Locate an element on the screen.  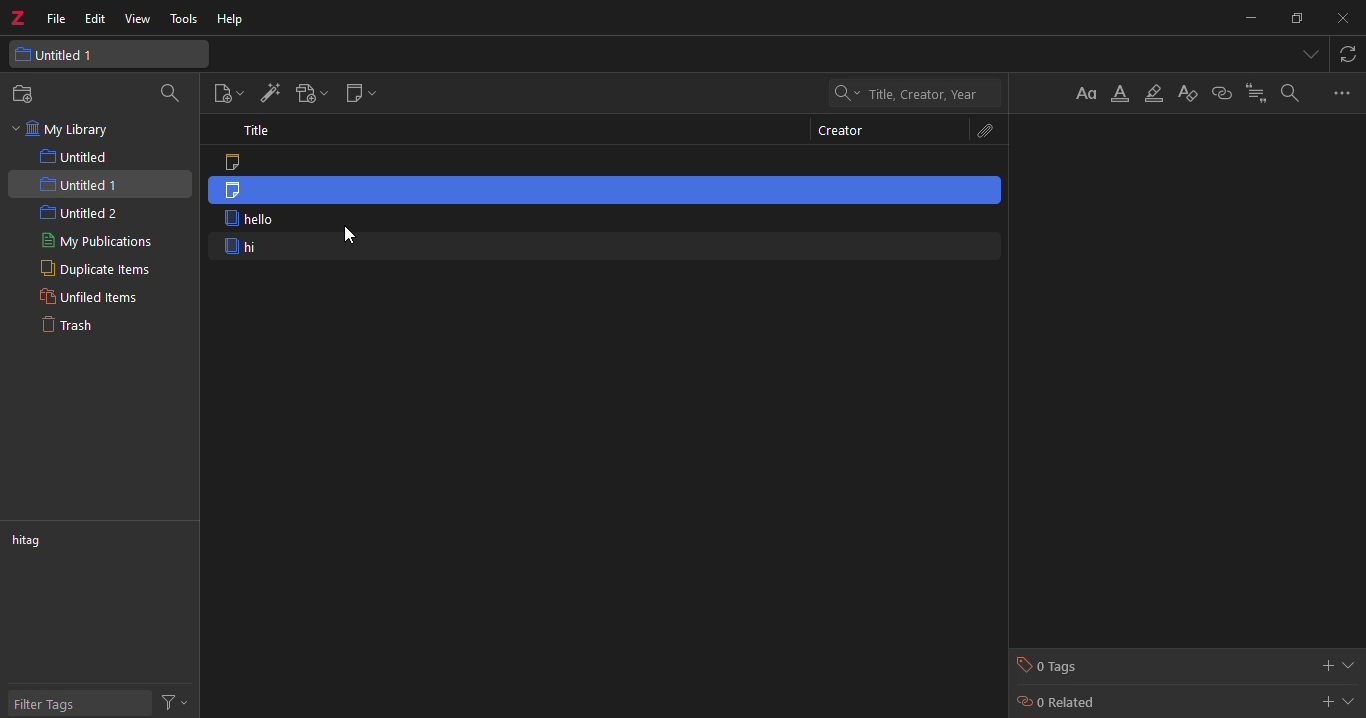
untitled 1 is located at coordinates (81, 184).